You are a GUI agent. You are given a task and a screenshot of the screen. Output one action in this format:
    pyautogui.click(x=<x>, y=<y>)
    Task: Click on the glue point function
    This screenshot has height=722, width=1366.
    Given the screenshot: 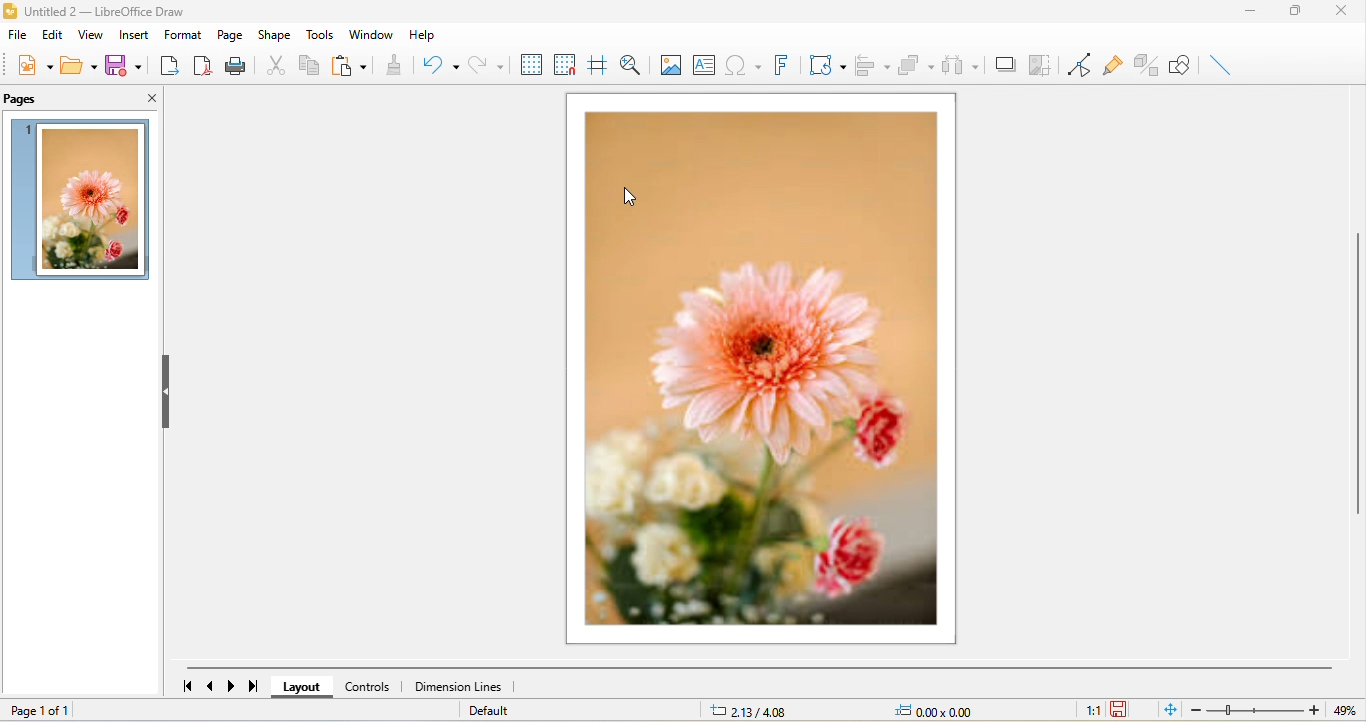 What is the action you would take?
    pyautogui.click(x=1112, y=62)
    